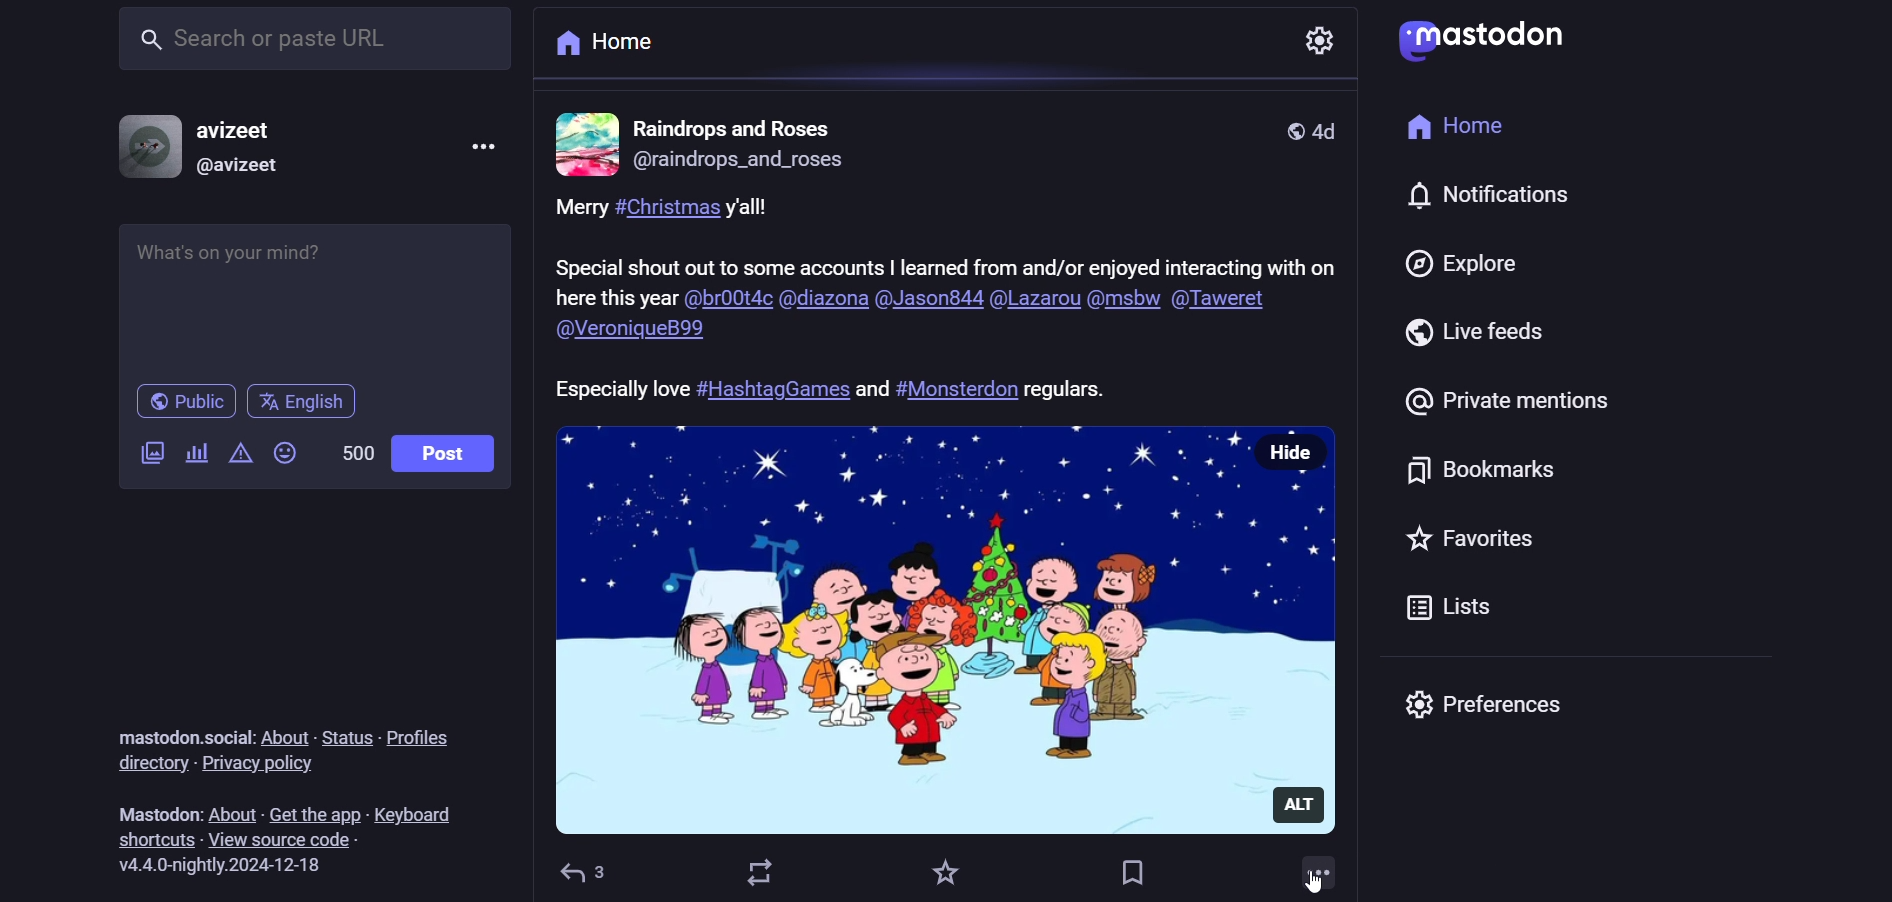 The width and height of the screenshot is (1892, 902). What do you see at coordinates (927, 303) in the screenshot?
I see `@jason844` at bounding box center [927, 303].